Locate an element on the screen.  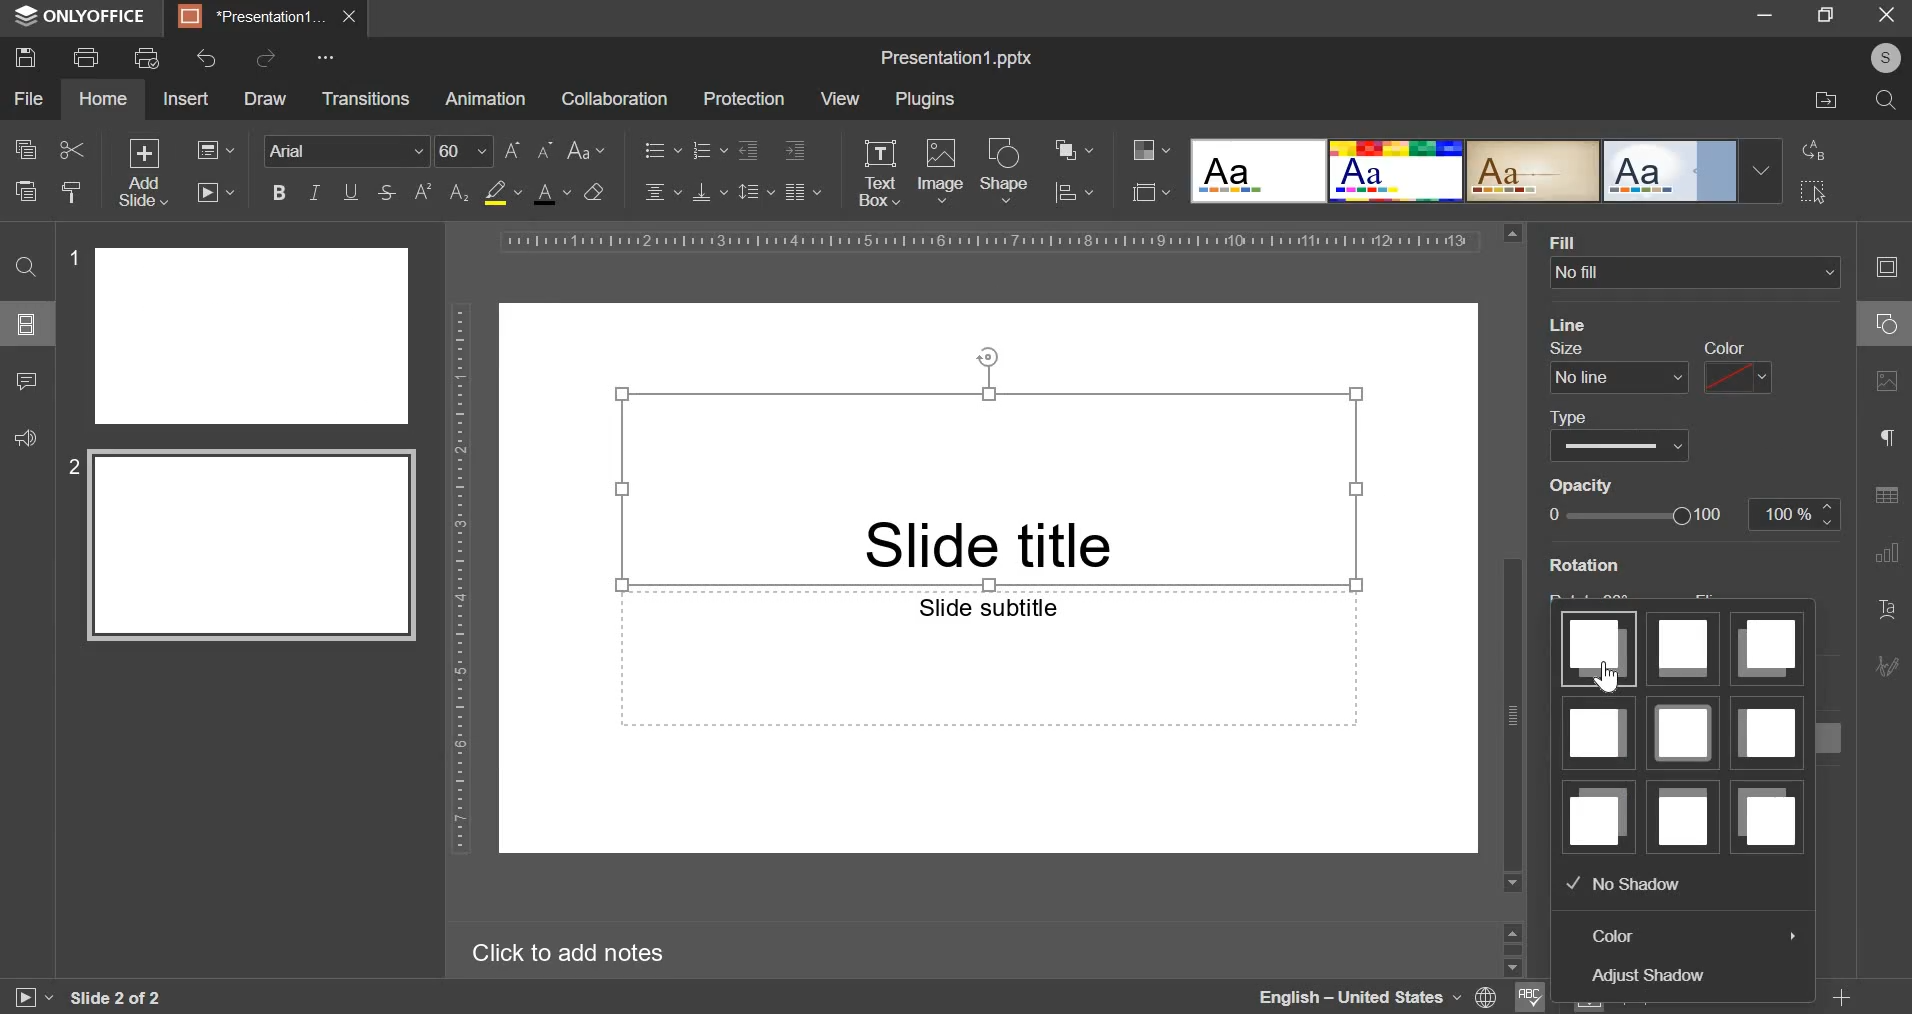
profile is located at coordinates (1880, 59).